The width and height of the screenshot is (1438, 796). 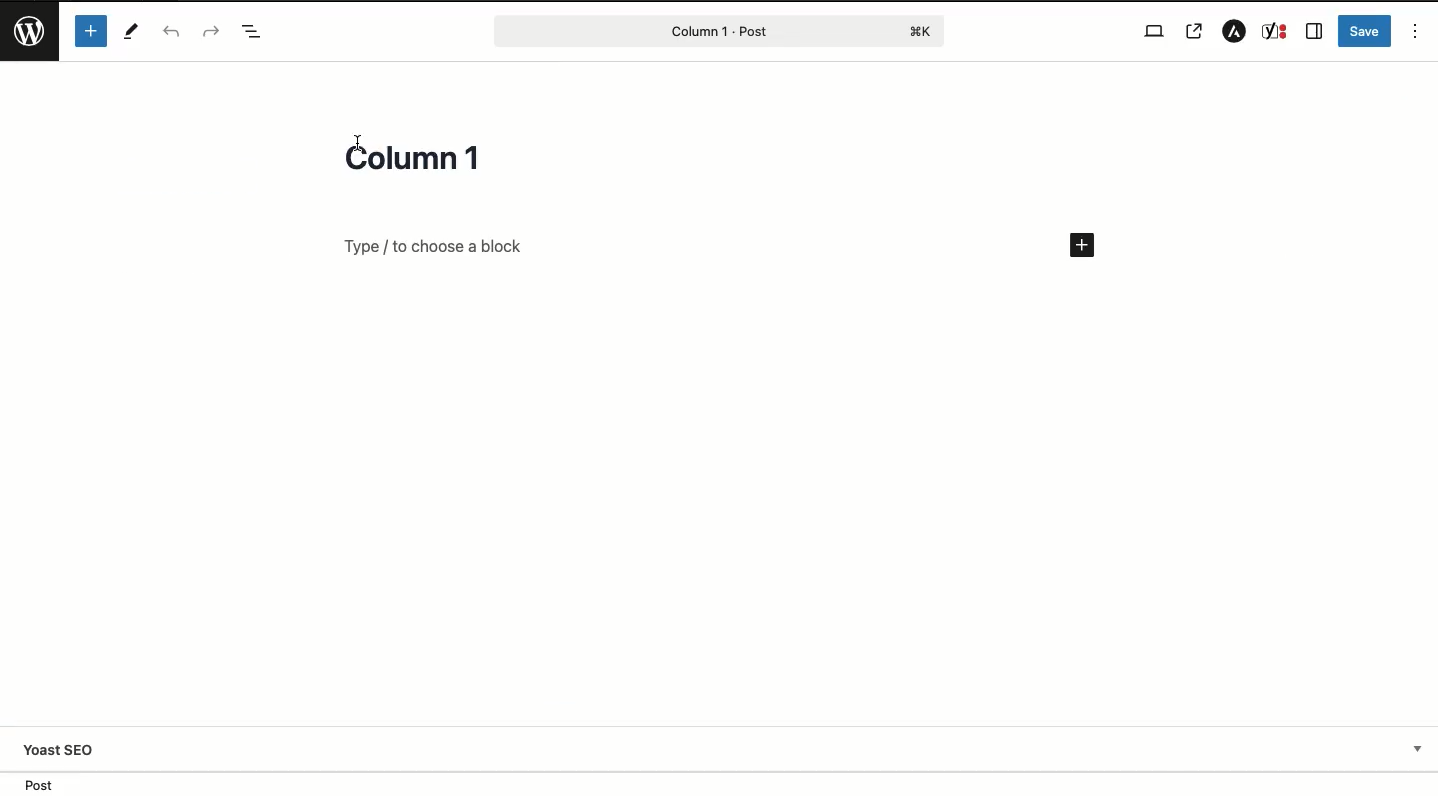 I want to click on Sidebar, so click(x=1315, y=31).